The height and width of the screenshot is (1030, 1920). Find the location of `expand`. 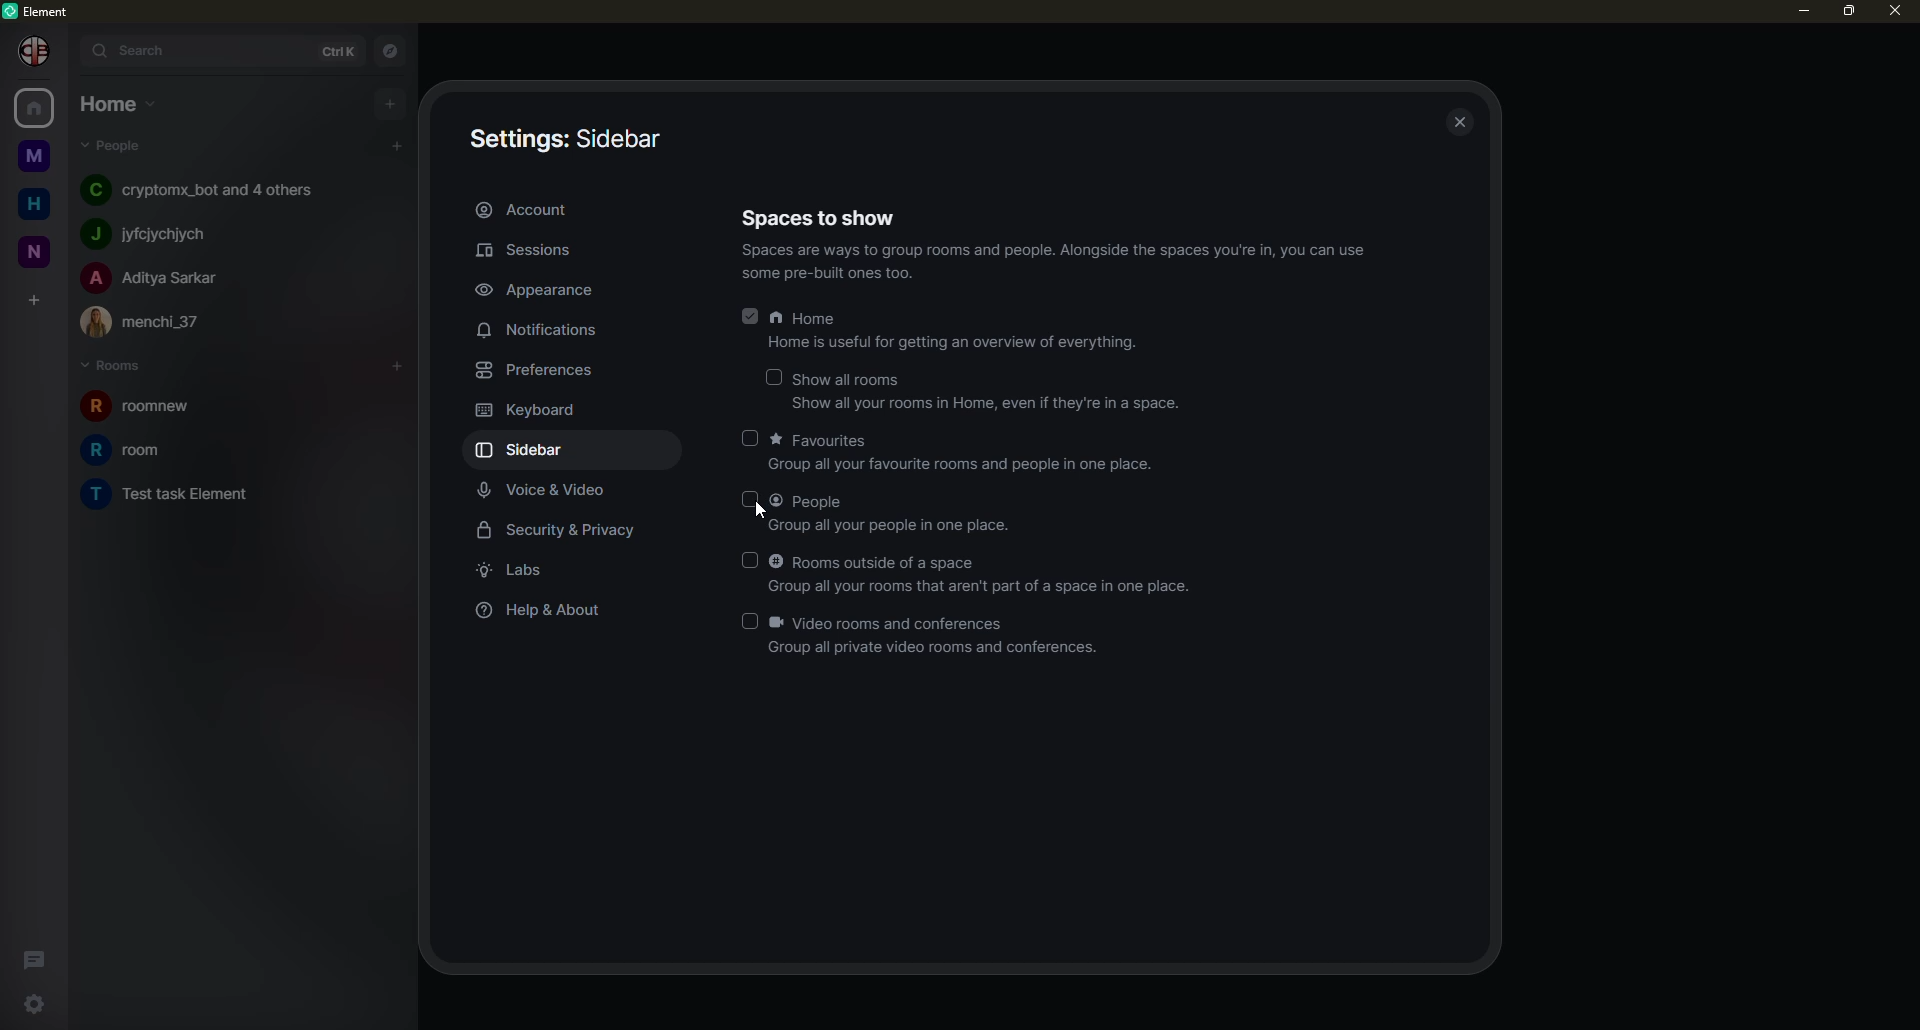

expand is located at coordinates (68, 50).